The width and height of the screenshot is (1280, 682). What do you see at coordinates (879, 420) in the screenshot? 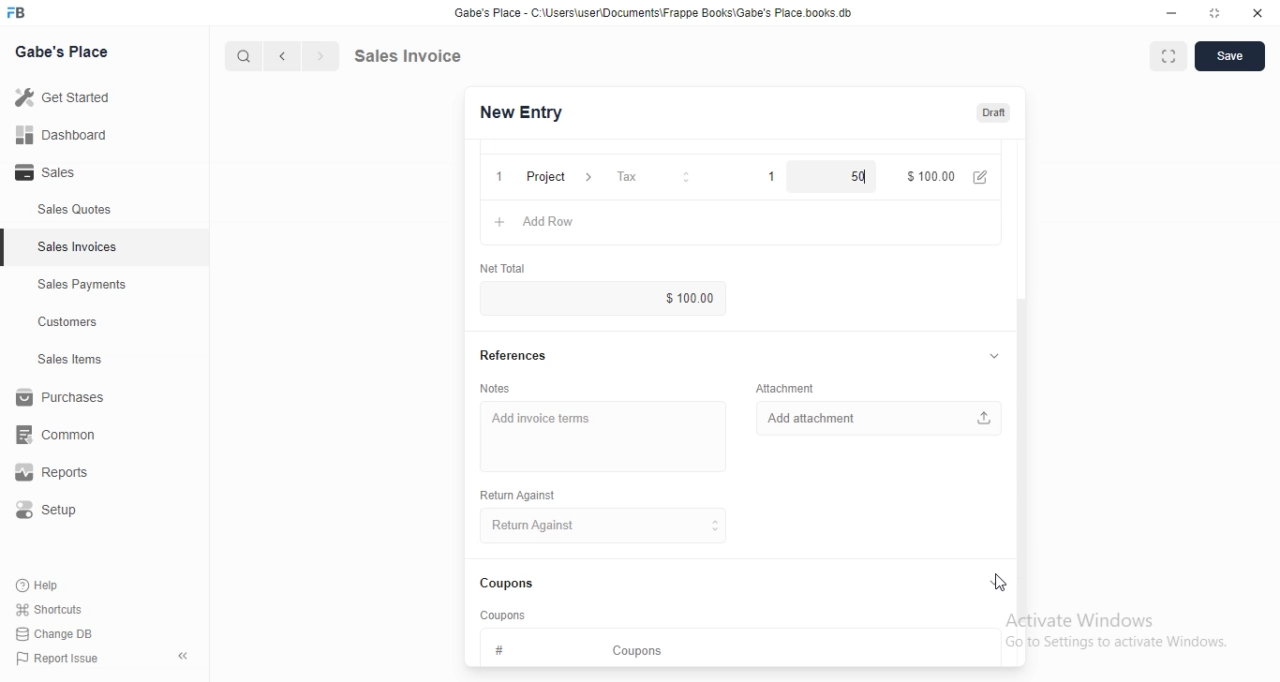
I see `Add attachment` at bounding box center [879, 420].